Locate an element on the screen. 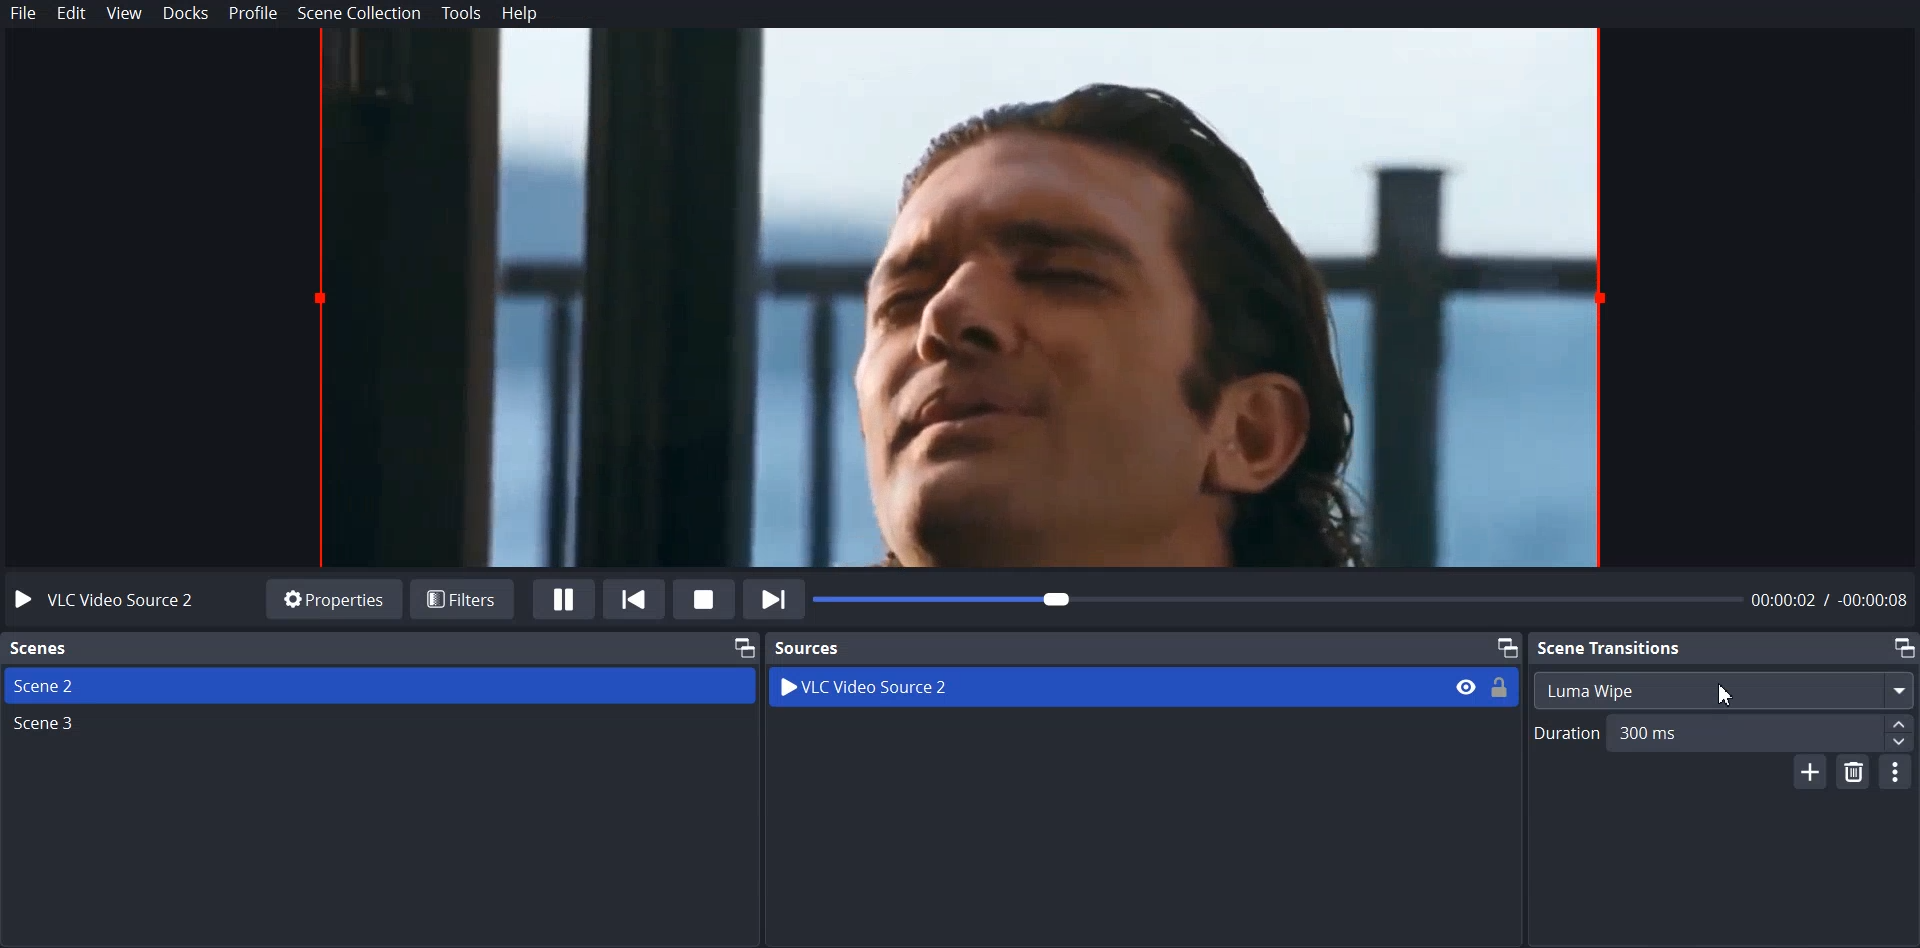 The width and height of the screenshot is (1920, 948). Scene Transition is located at coordinates (1611, 646).